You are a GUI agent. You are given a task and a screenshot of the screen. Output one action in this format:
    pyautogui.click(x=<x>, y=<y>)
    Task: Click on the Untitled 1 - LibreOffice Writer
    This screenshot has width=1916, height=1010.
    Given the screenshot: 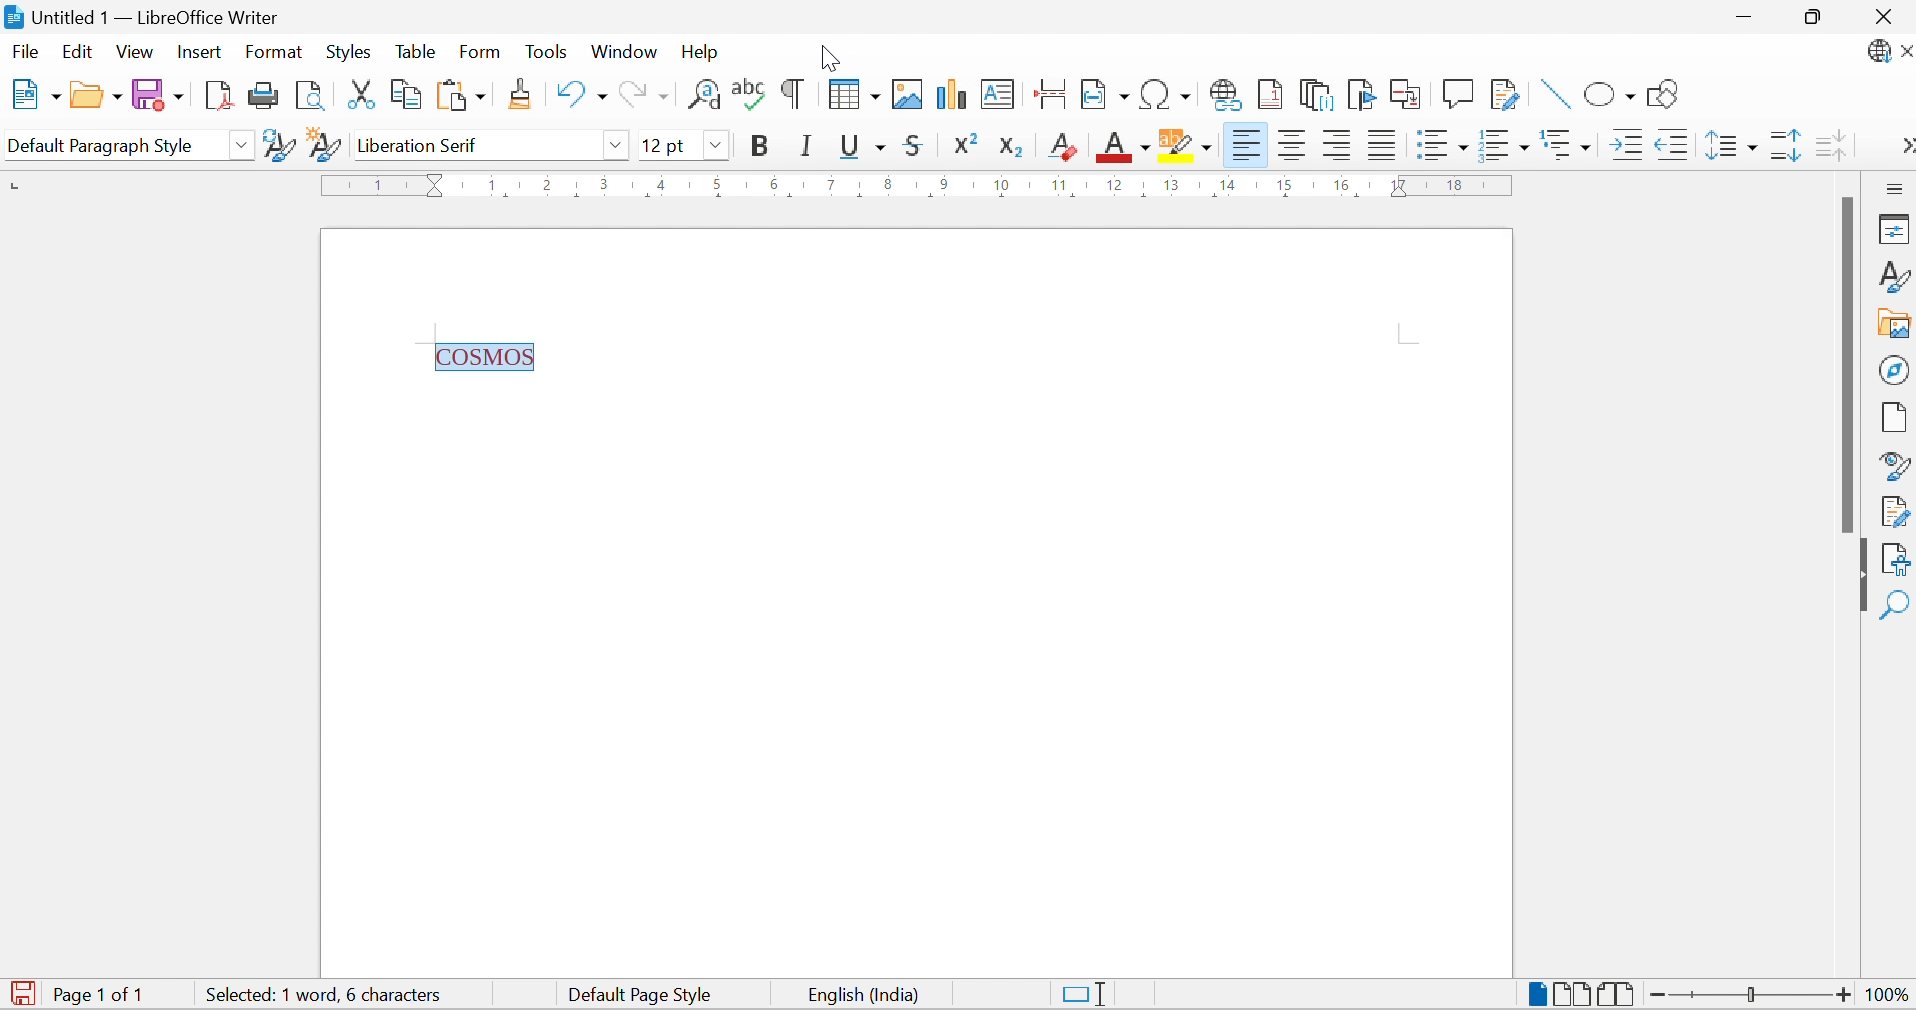 What is the action you would take?
    pyautogui.click(x=144, y=16)
    